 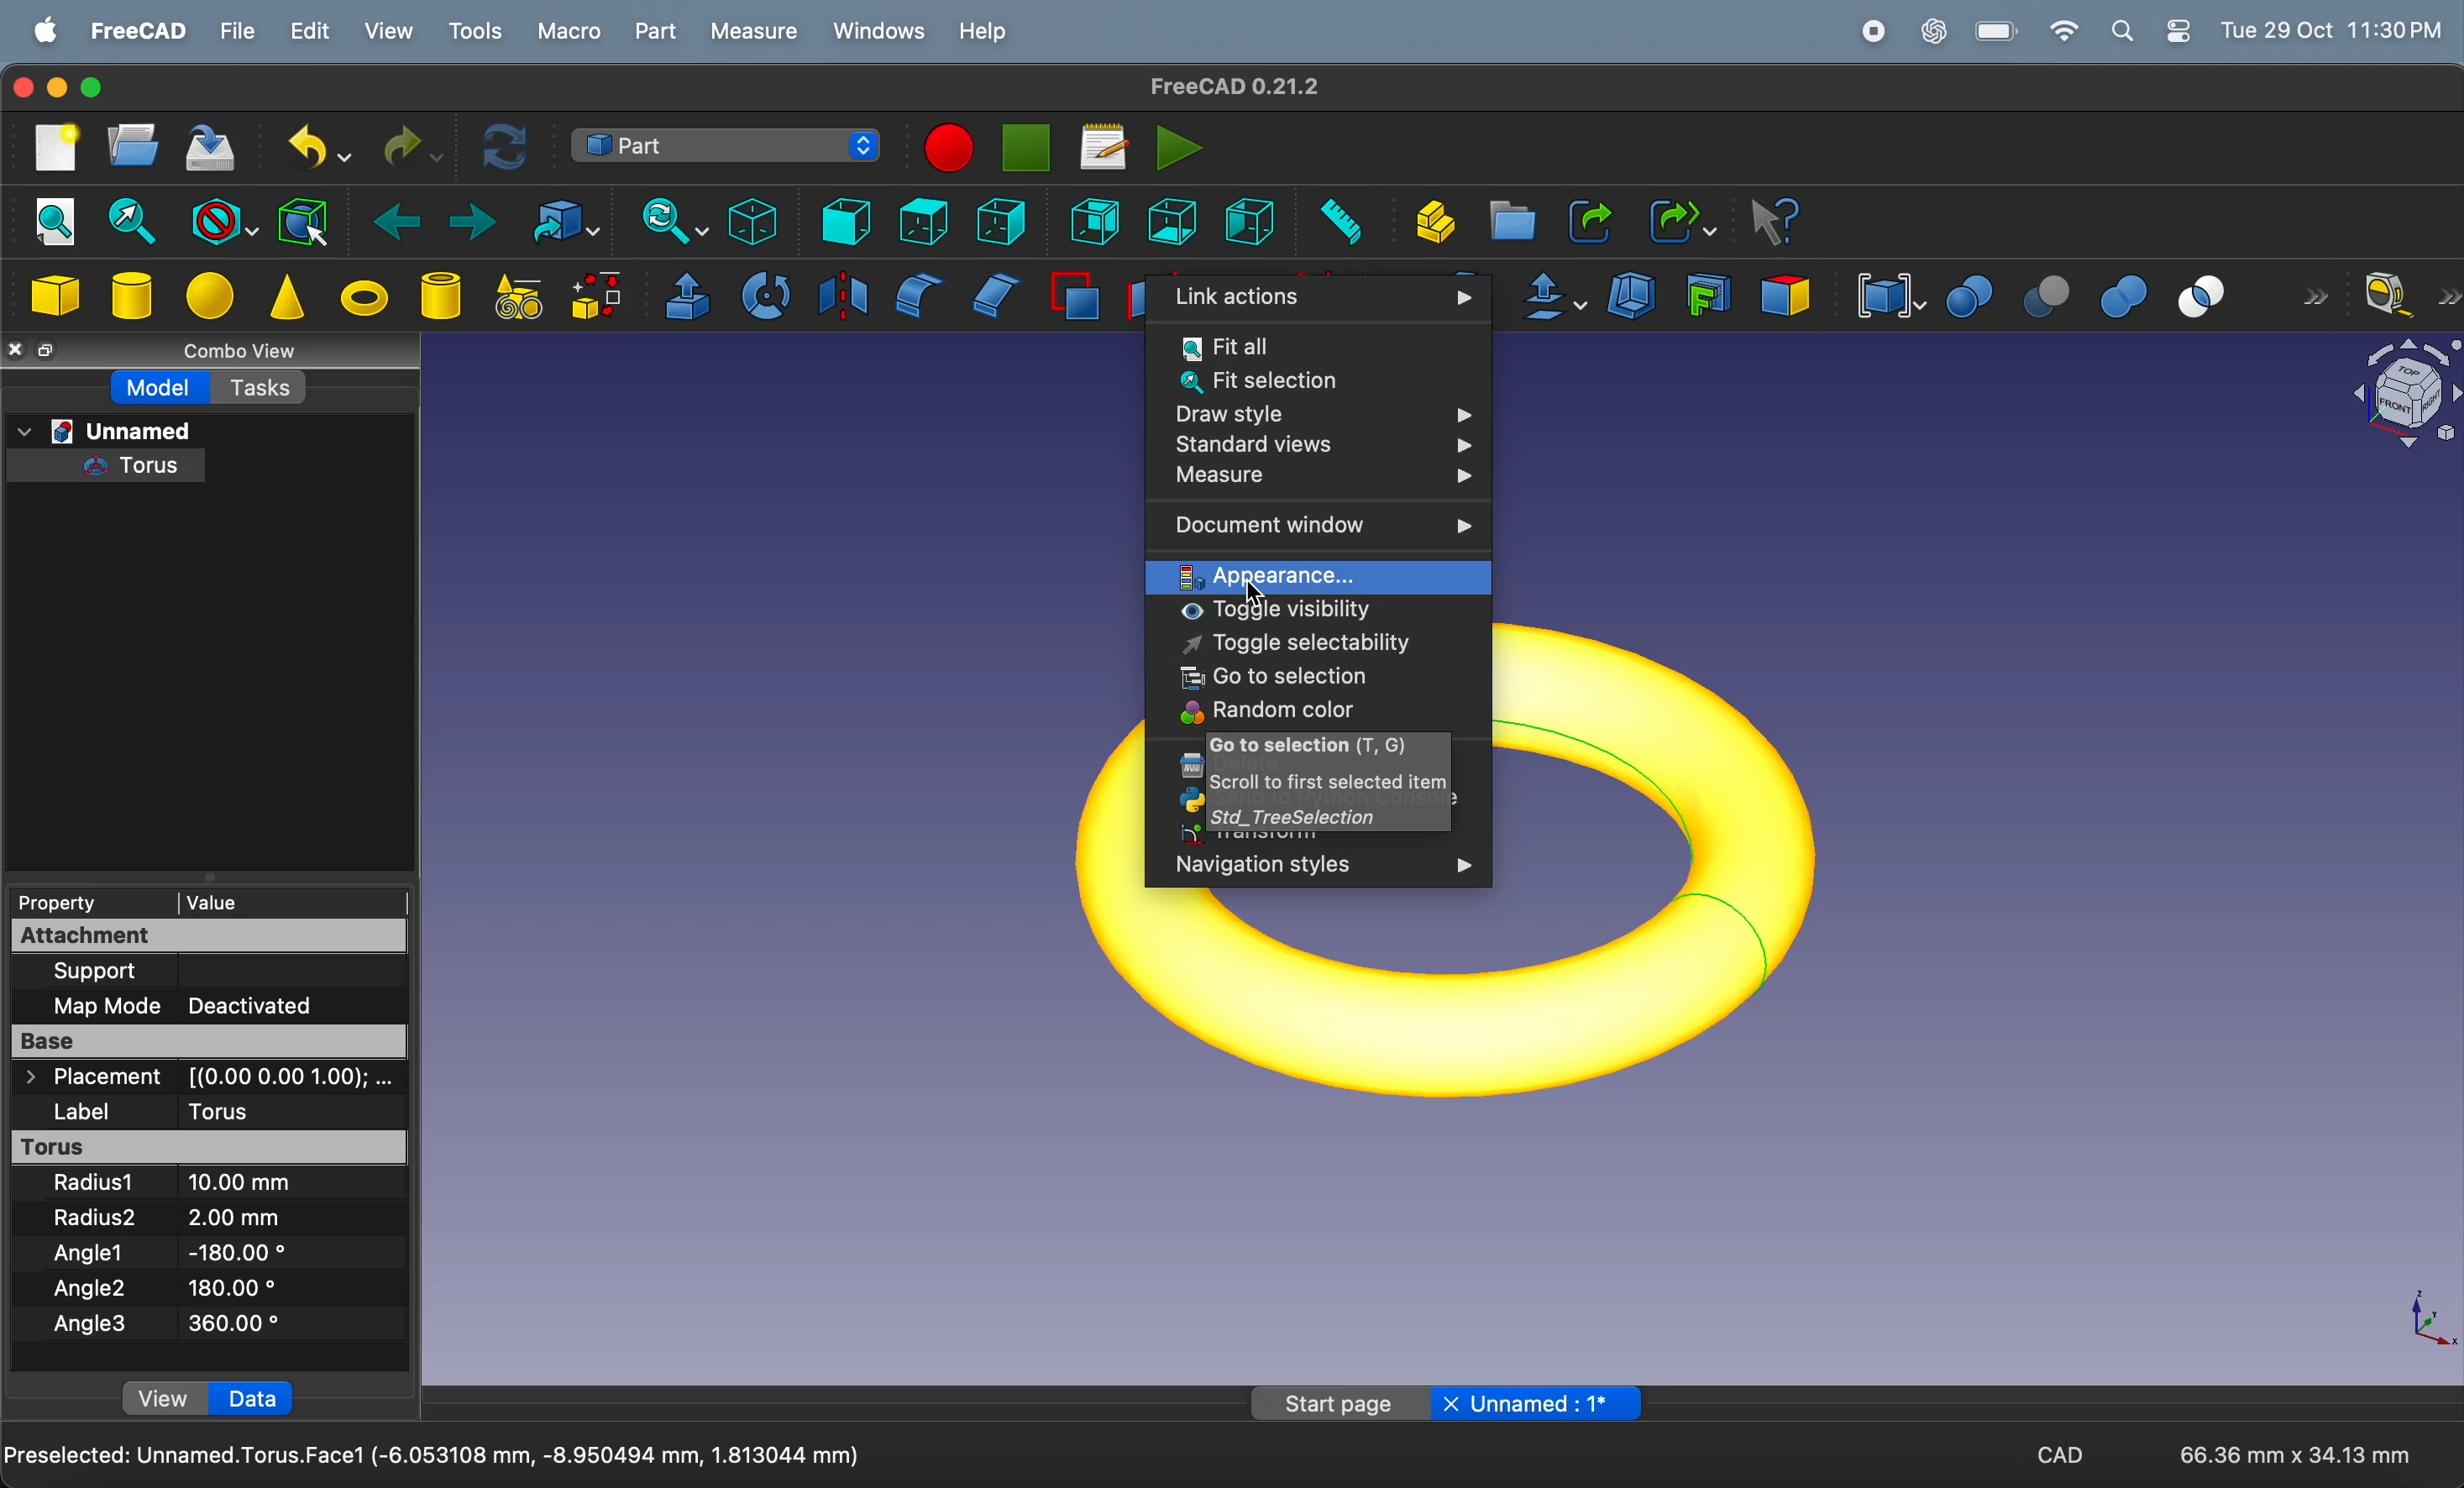 I want to click on toggle visibility, so click(x=1286, y=610).